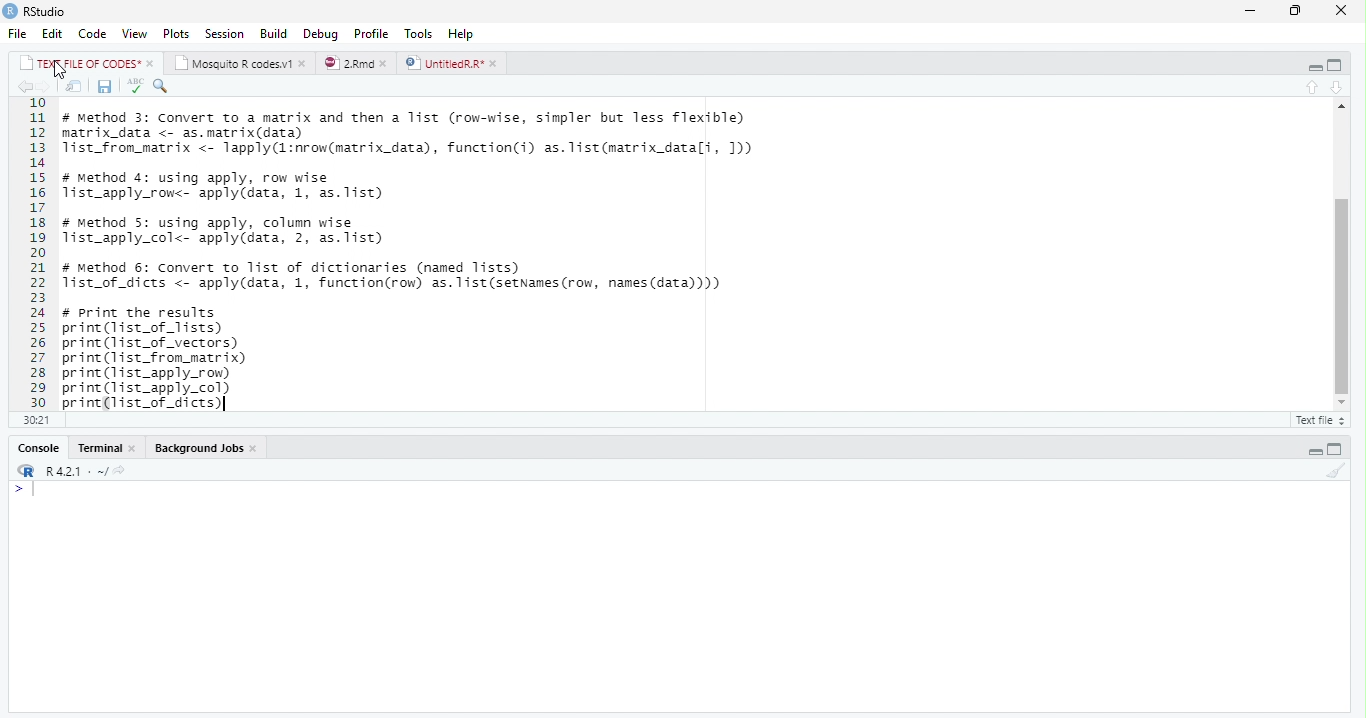 The height and width of the screenshot is (718, 1366). Describe the element at coordinates (59, 72) in the screenshot. I see `Mouse Cursor` at that location.